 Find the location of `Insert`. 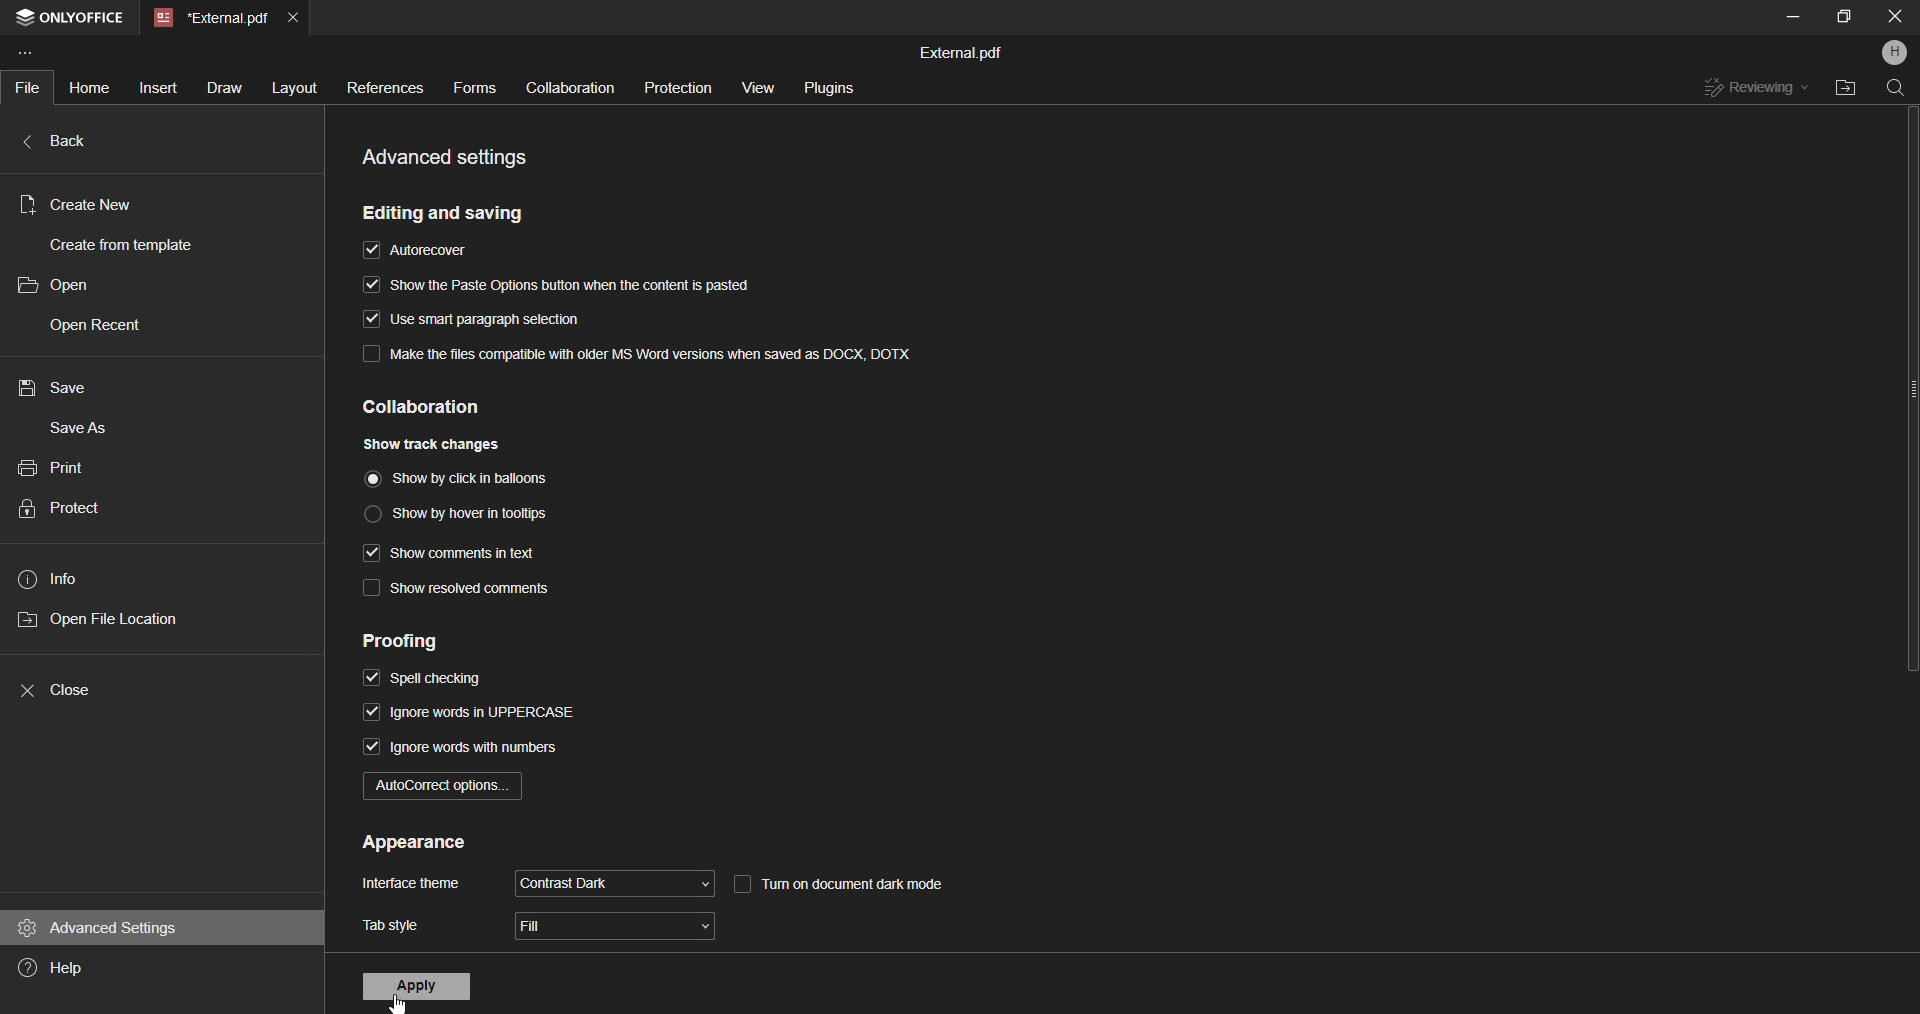

Insert is located at coordinates (156, 87).